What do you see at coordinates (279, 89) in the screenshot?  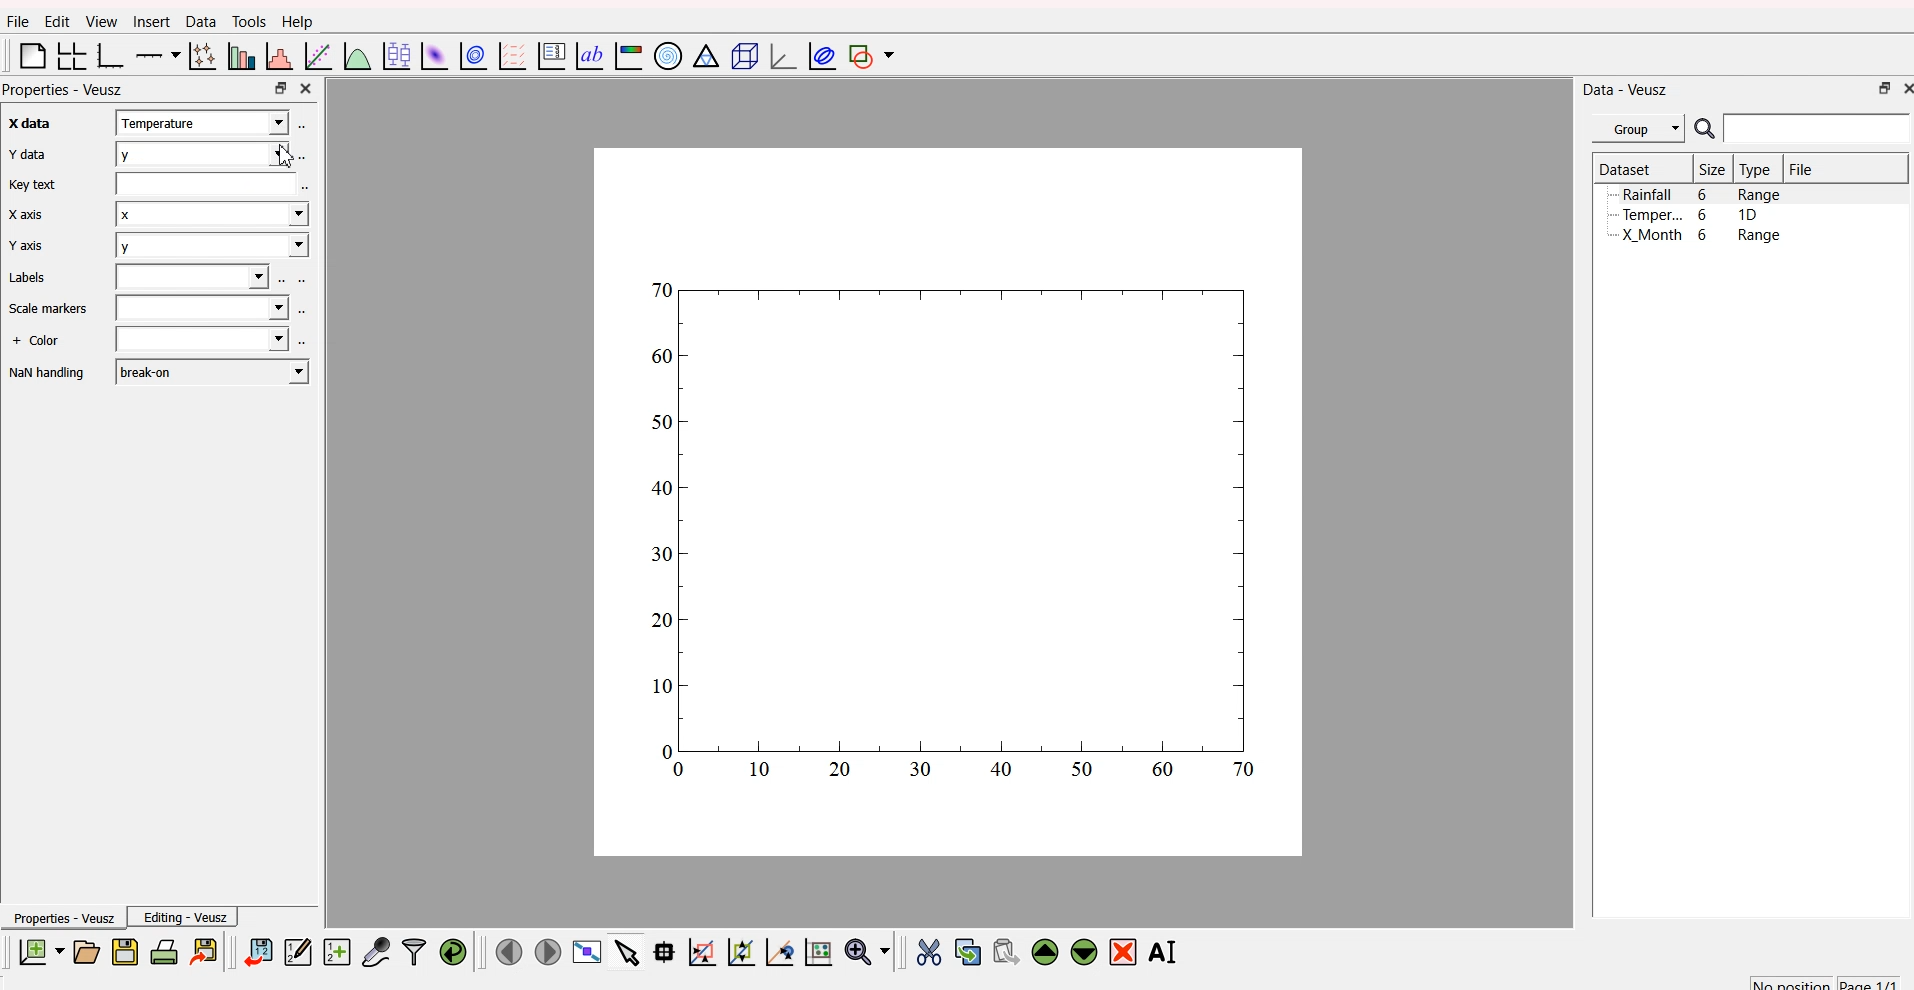 I see `maximize` at bounding box center [279, 89].